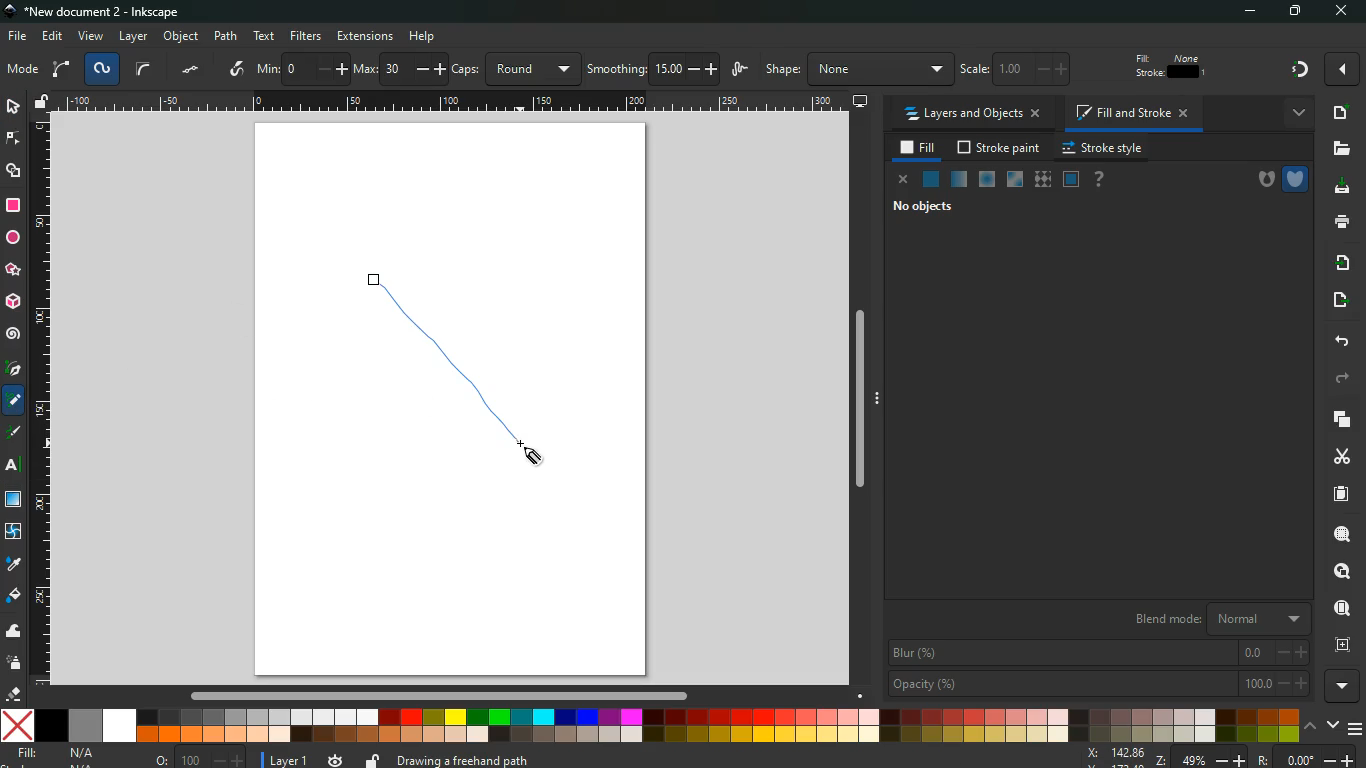  Describe the element at coordinates (1001, 147) in the screenshot. I see `stroke paint` at that location.